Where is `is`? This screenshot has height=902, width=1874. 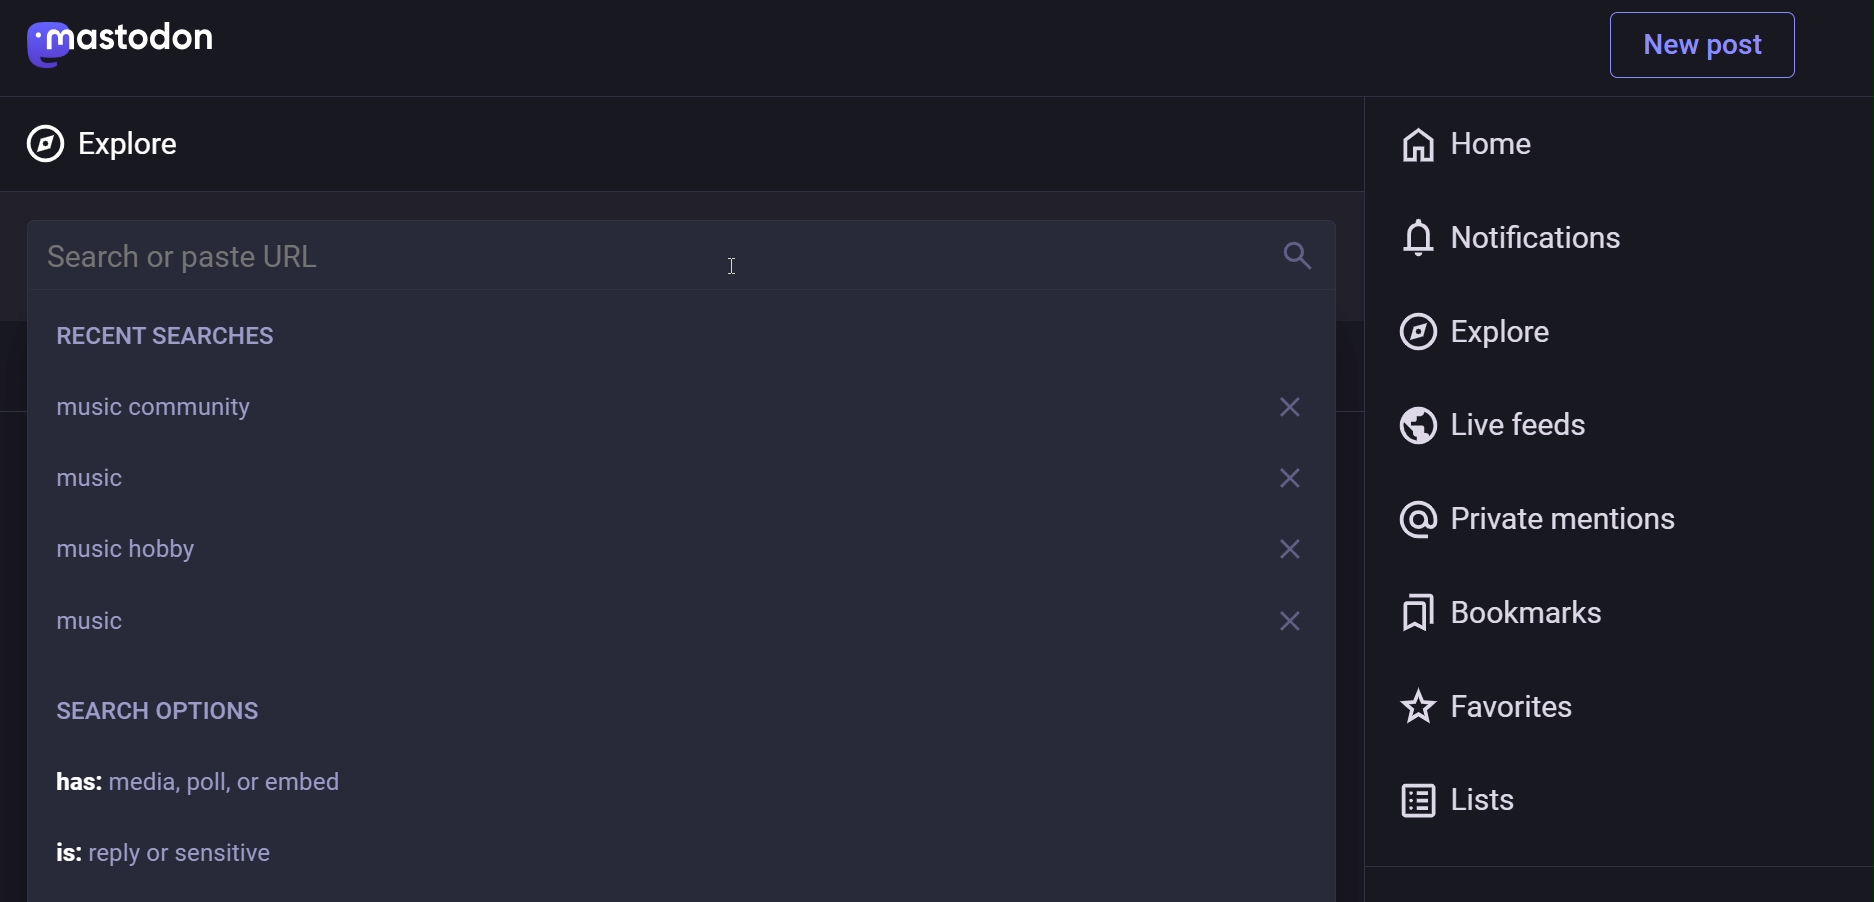 is is located at coordinates (178, 852).